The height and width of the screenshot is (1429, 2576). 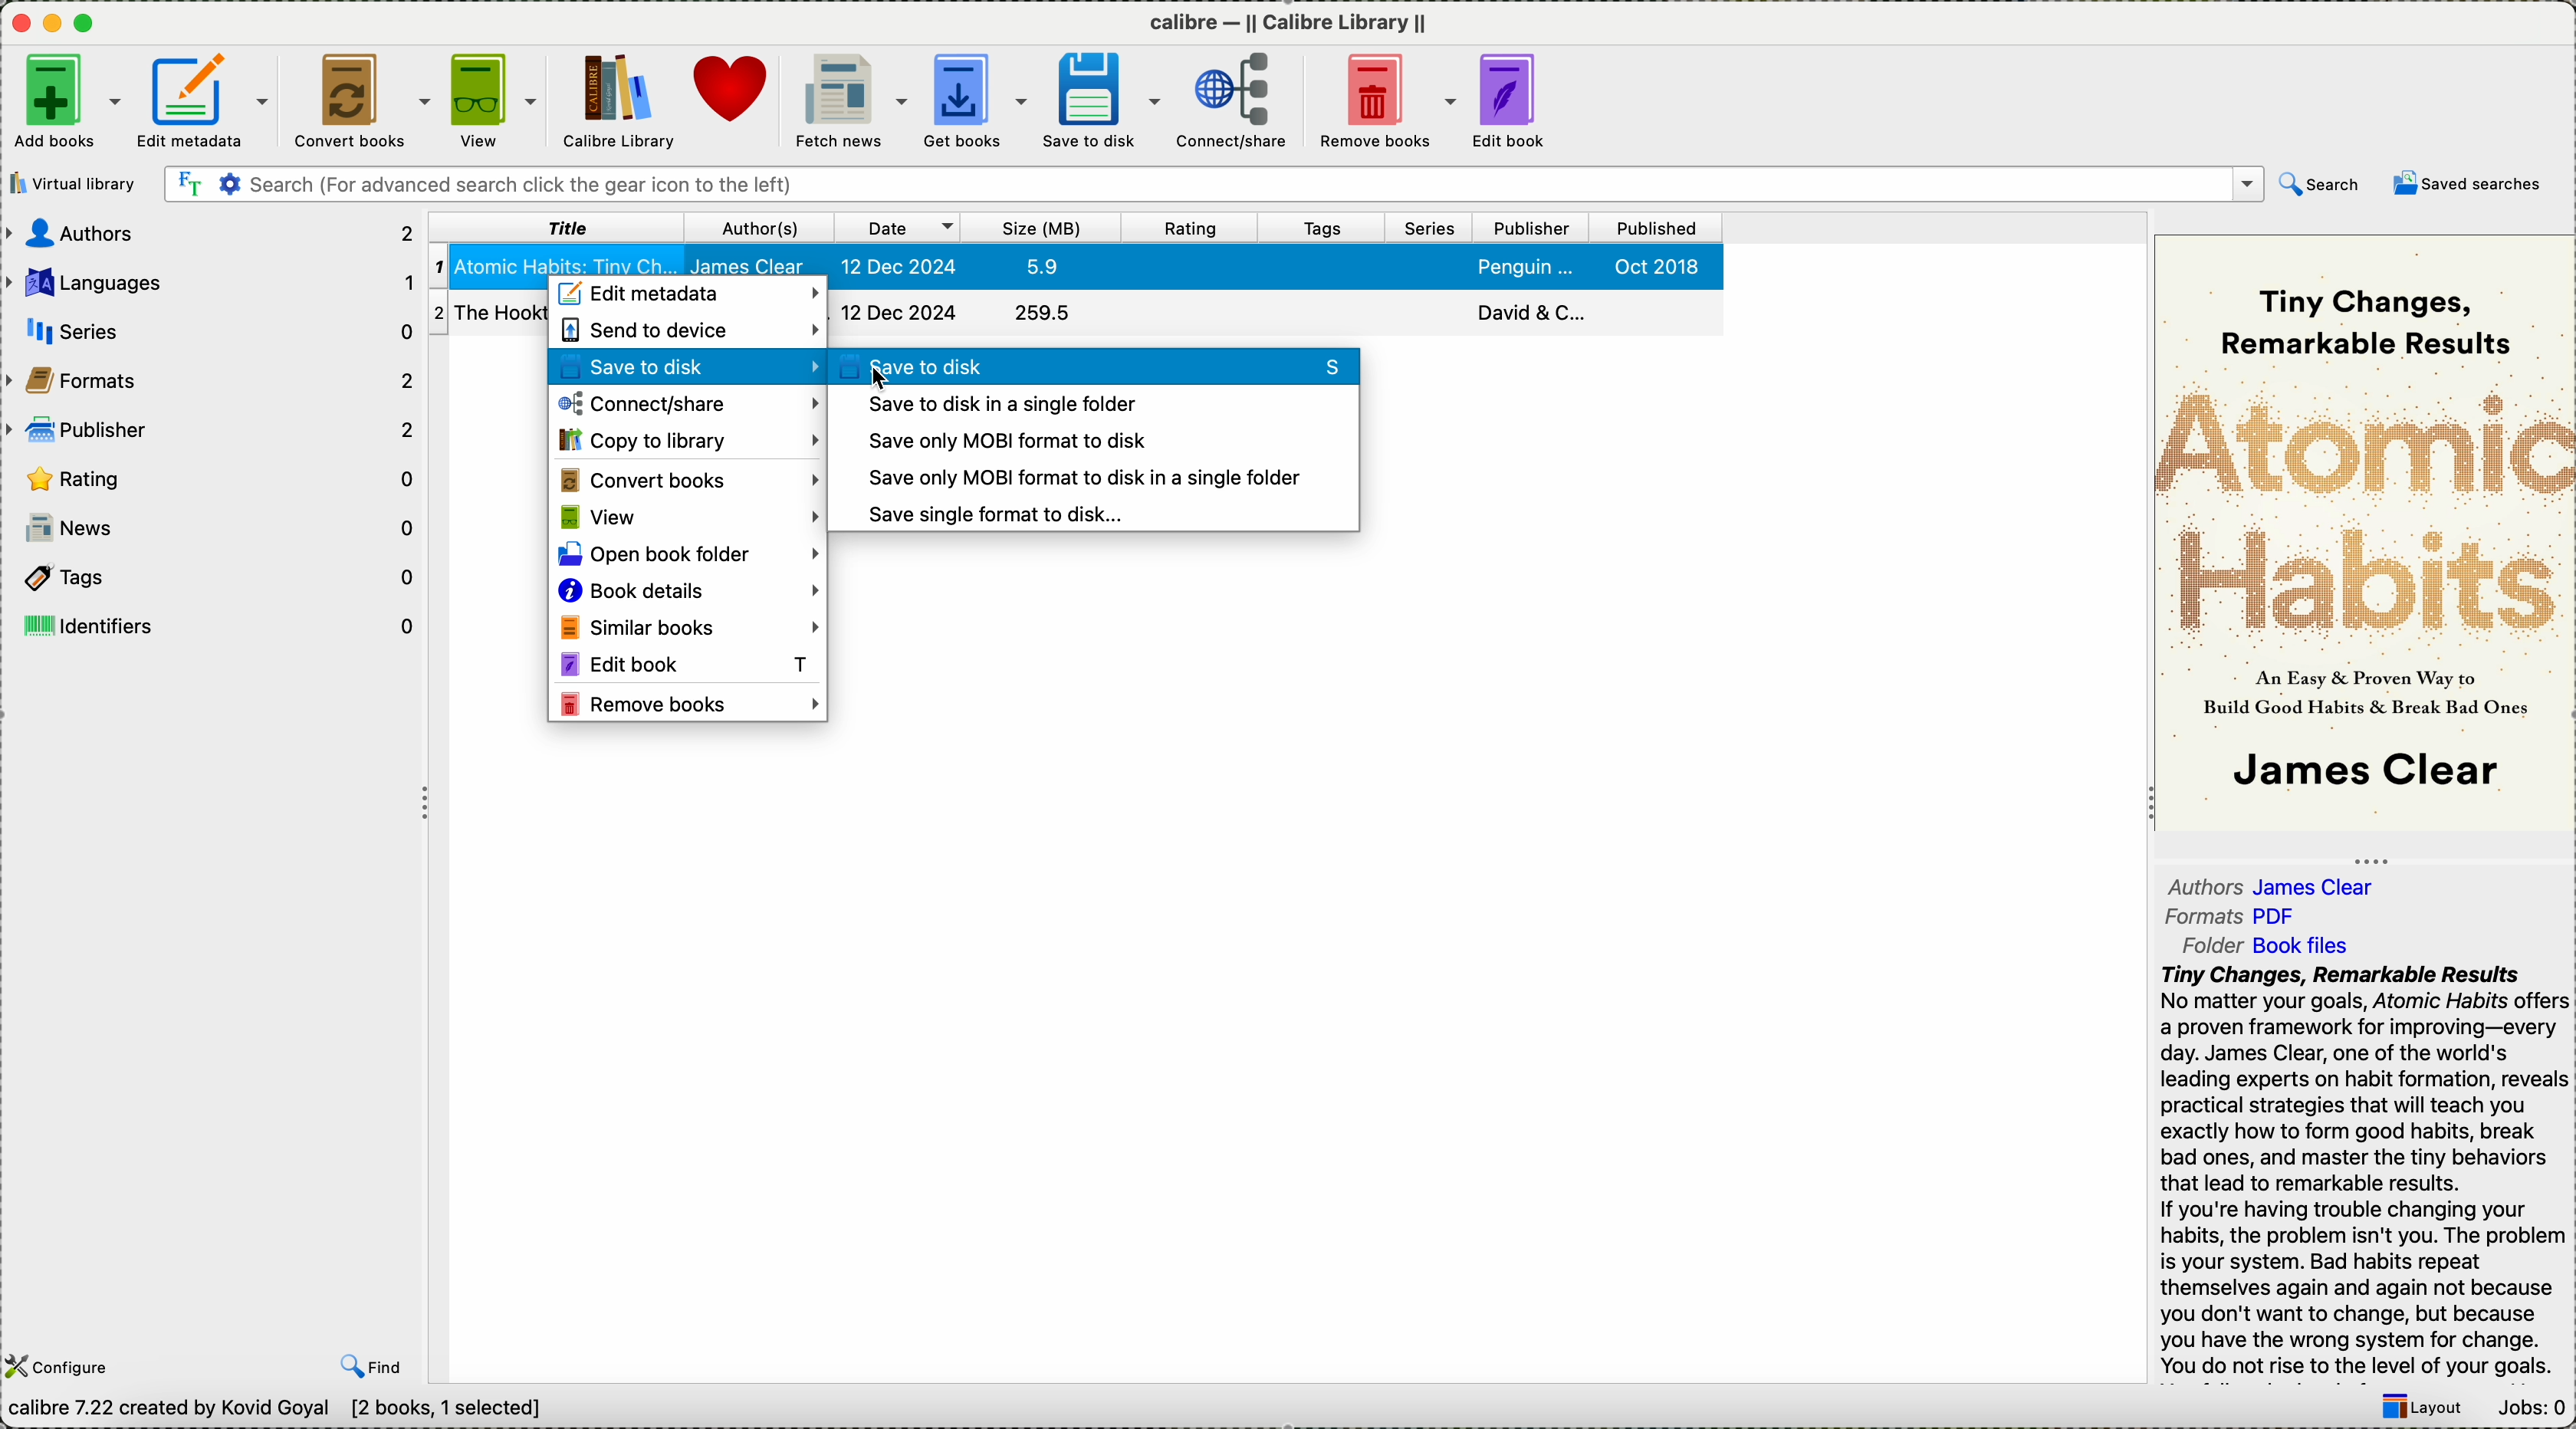 I want to click on edit metadata, so click(x=208, y=99).